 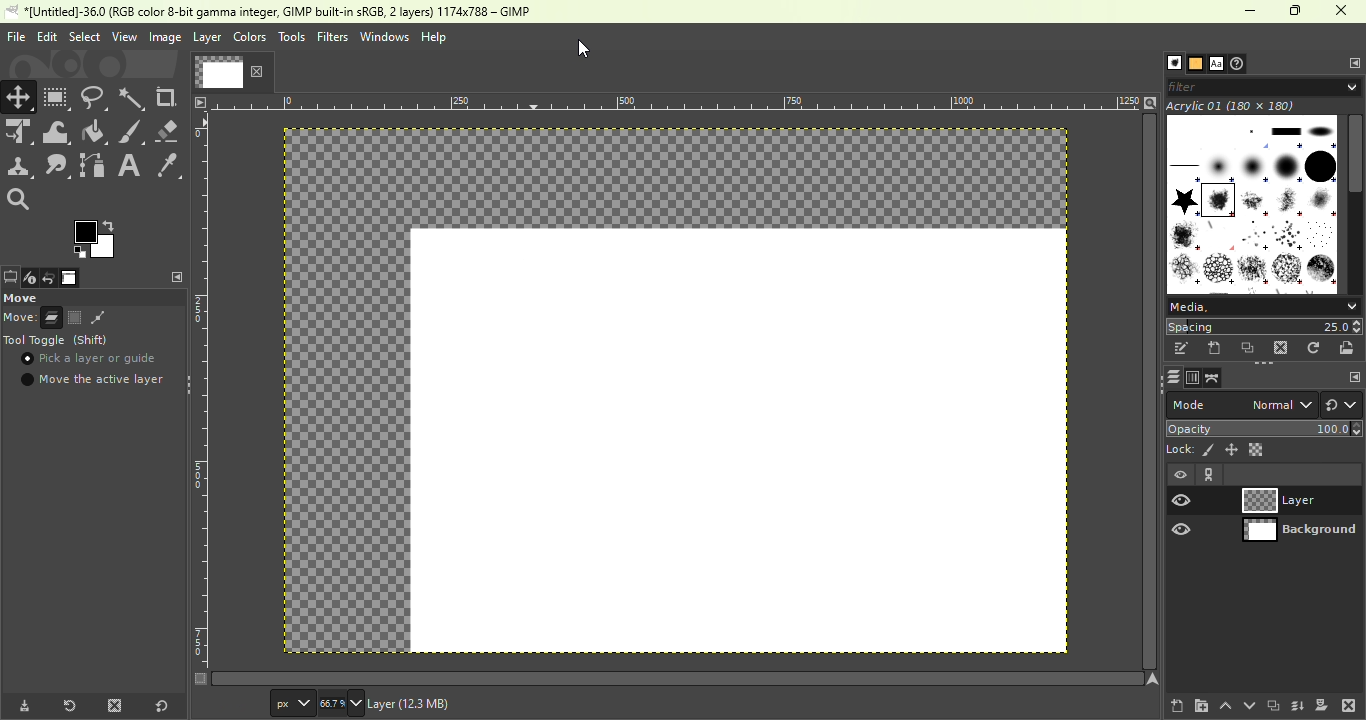 I want to click on Add to the current selection, so click(x=74, y=317).